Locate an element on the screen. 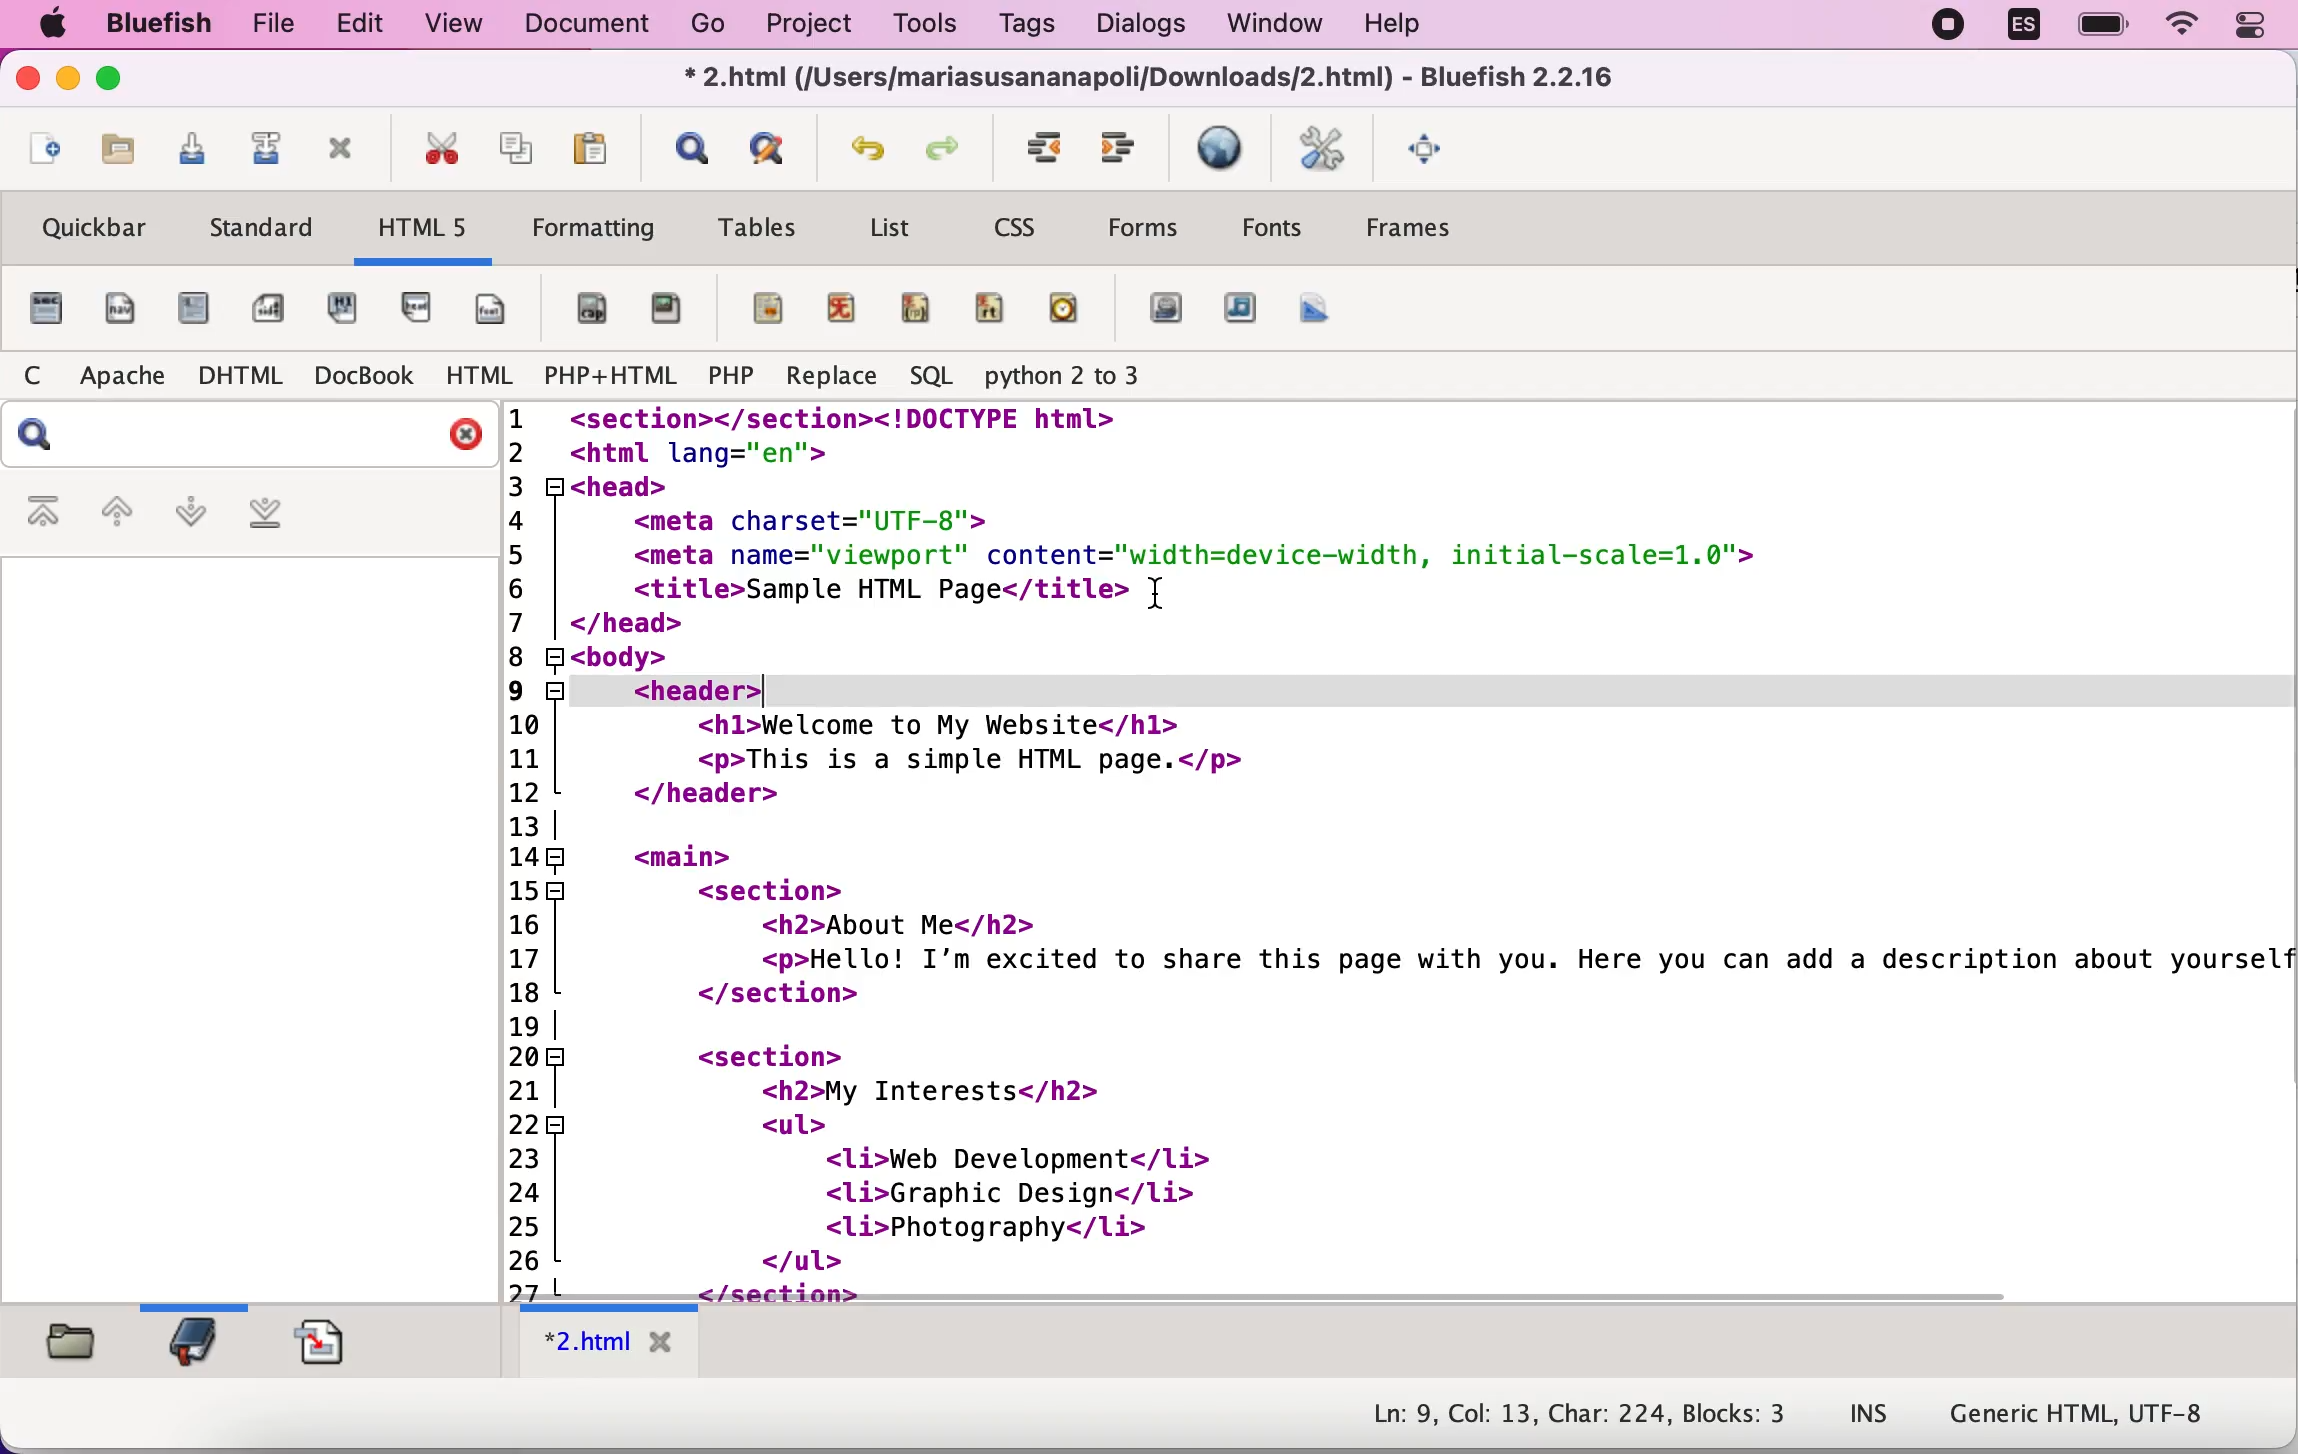 This screenshot has width=2298, height=1454. article is located at coordinates (197, 311).